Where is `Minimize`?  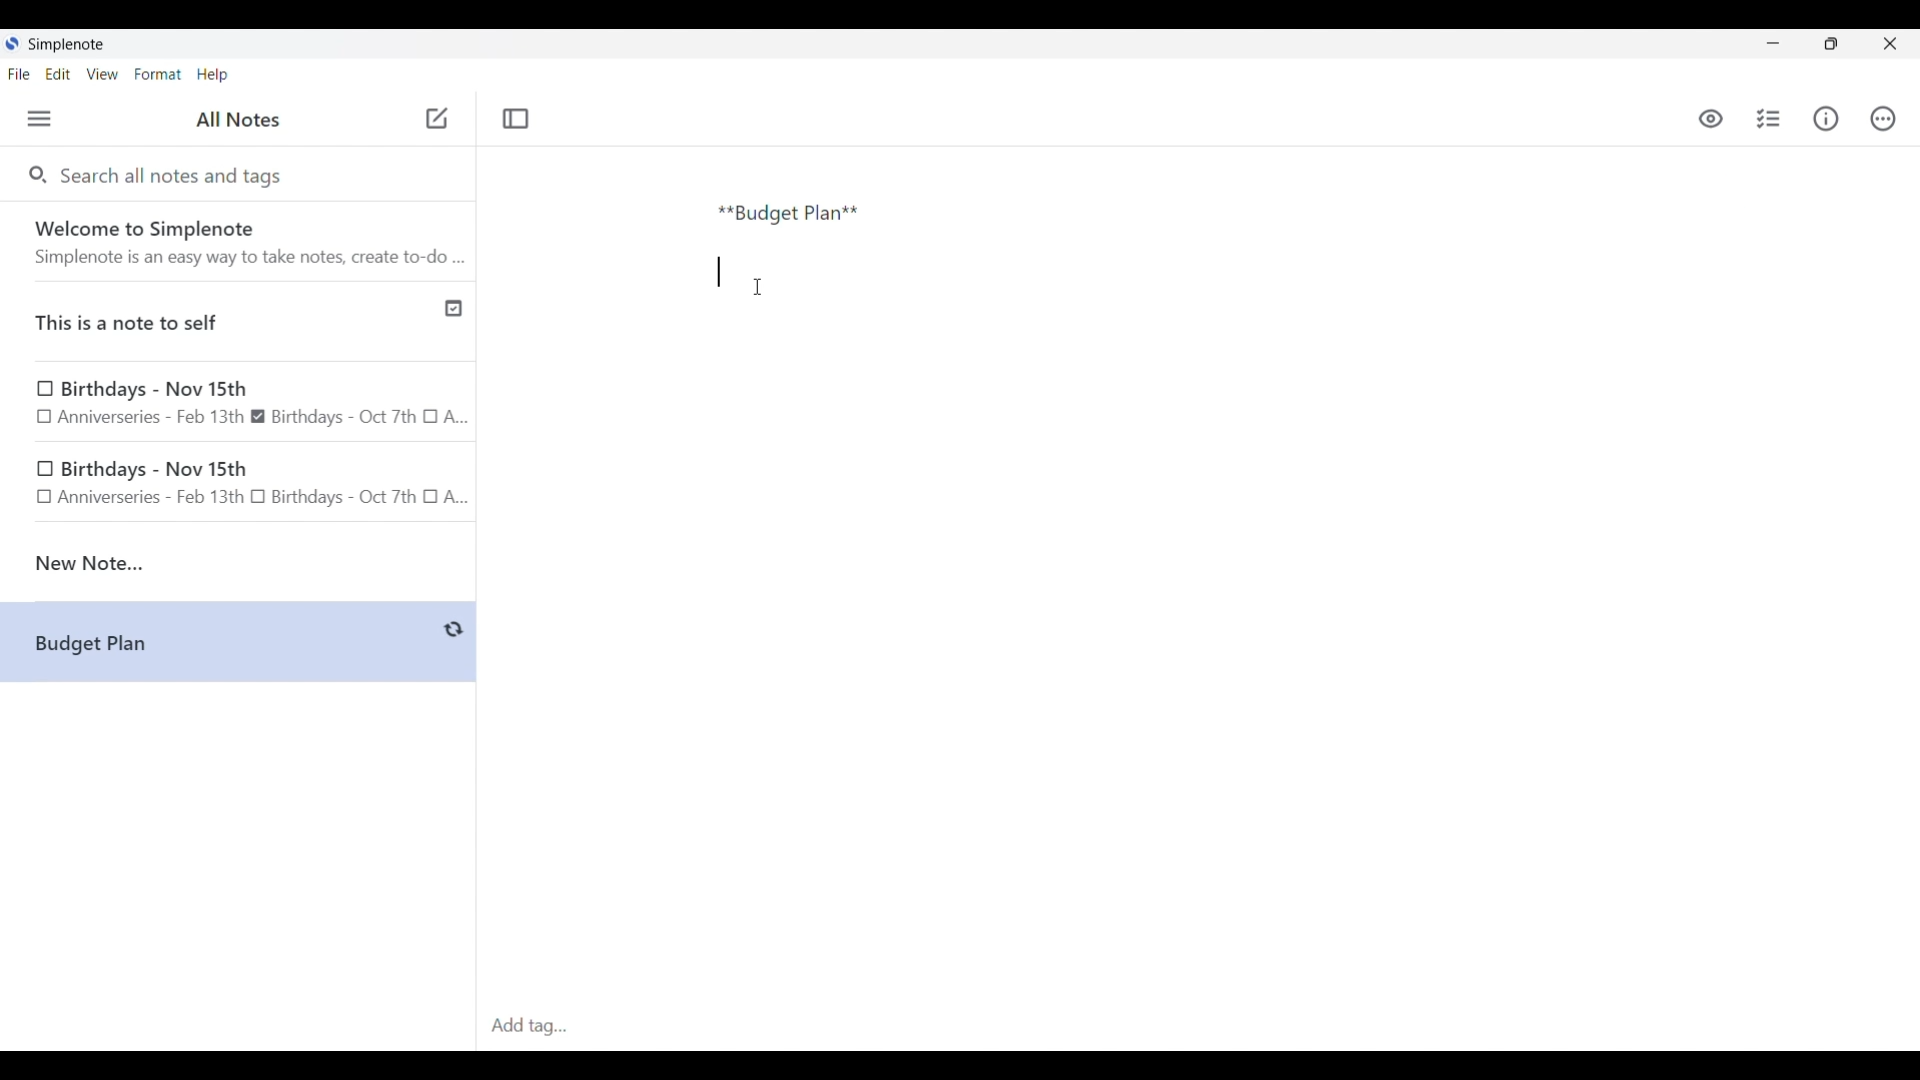
Minimize is located at coordinates (1773, 43).